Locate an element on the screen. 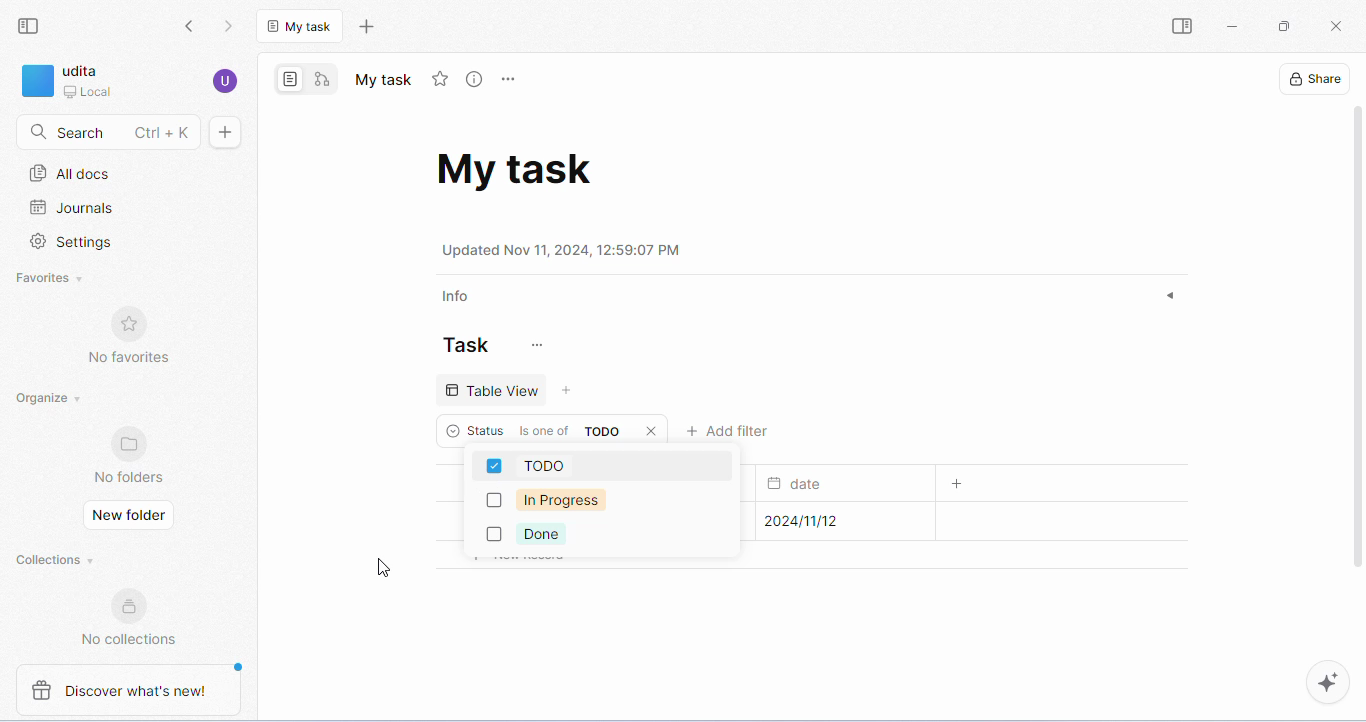  journals is located at coordinates (73, 209).